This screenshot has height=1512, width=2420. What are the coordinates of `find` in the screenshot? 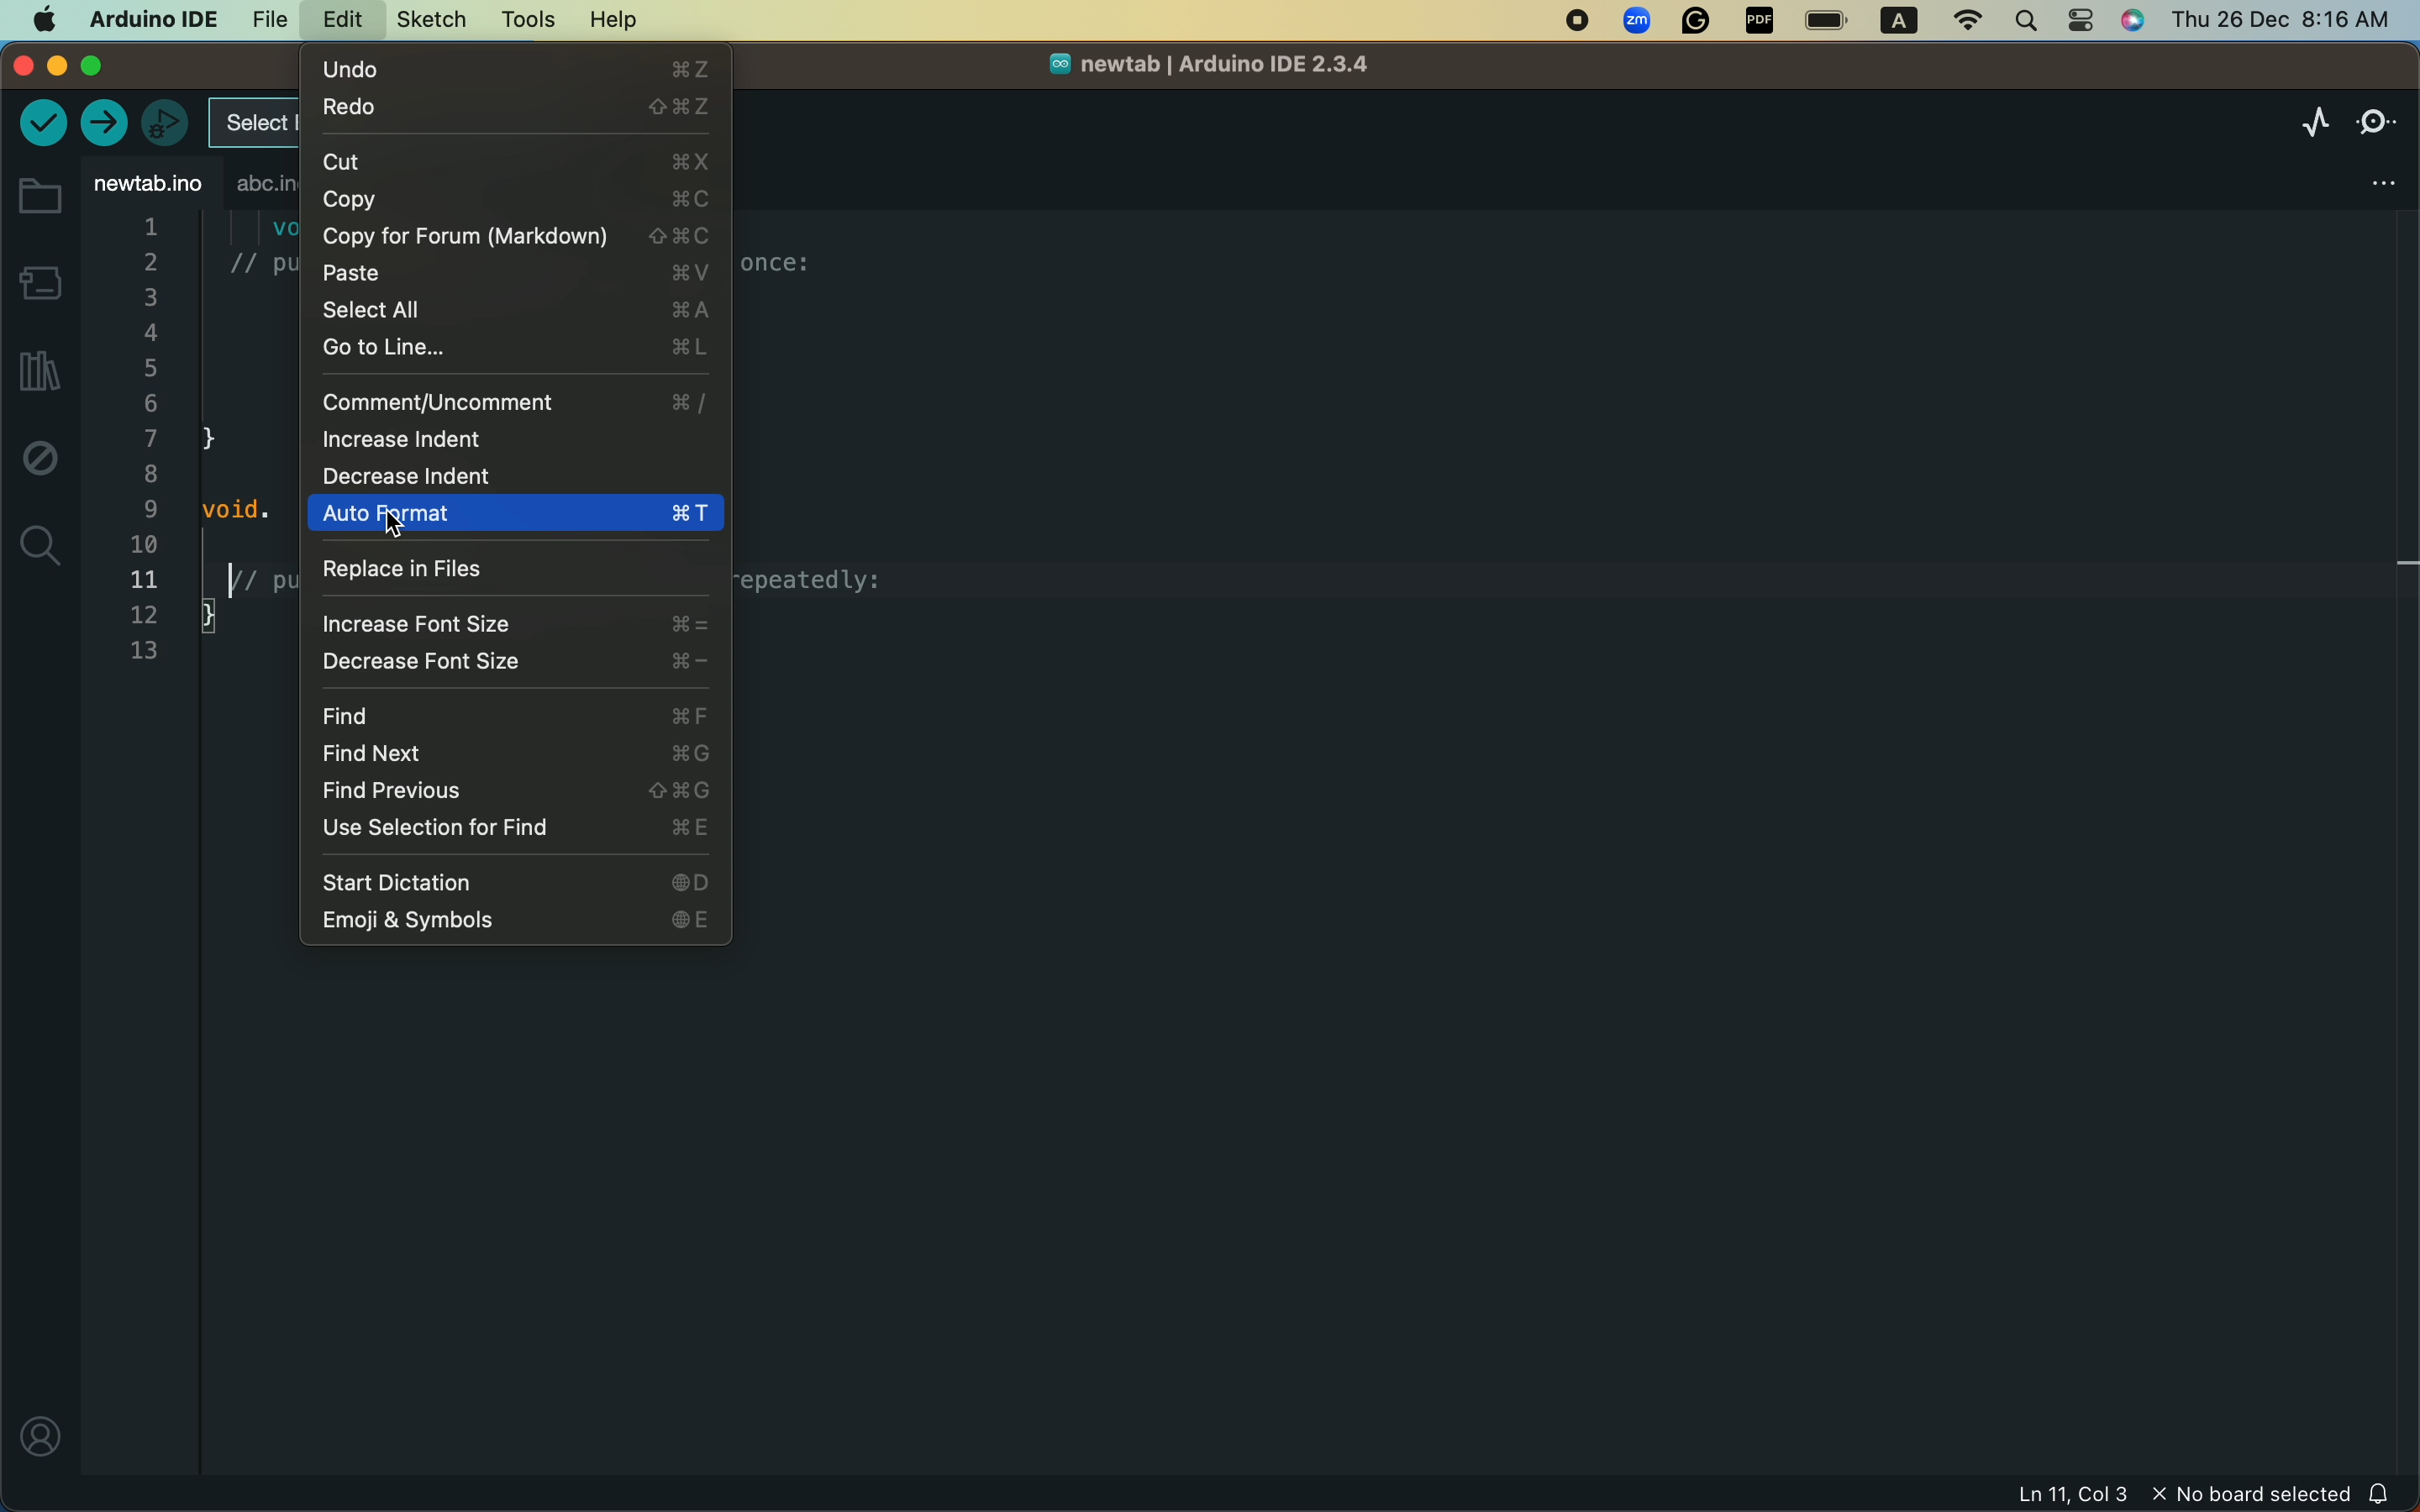 It's located at (521, 716).